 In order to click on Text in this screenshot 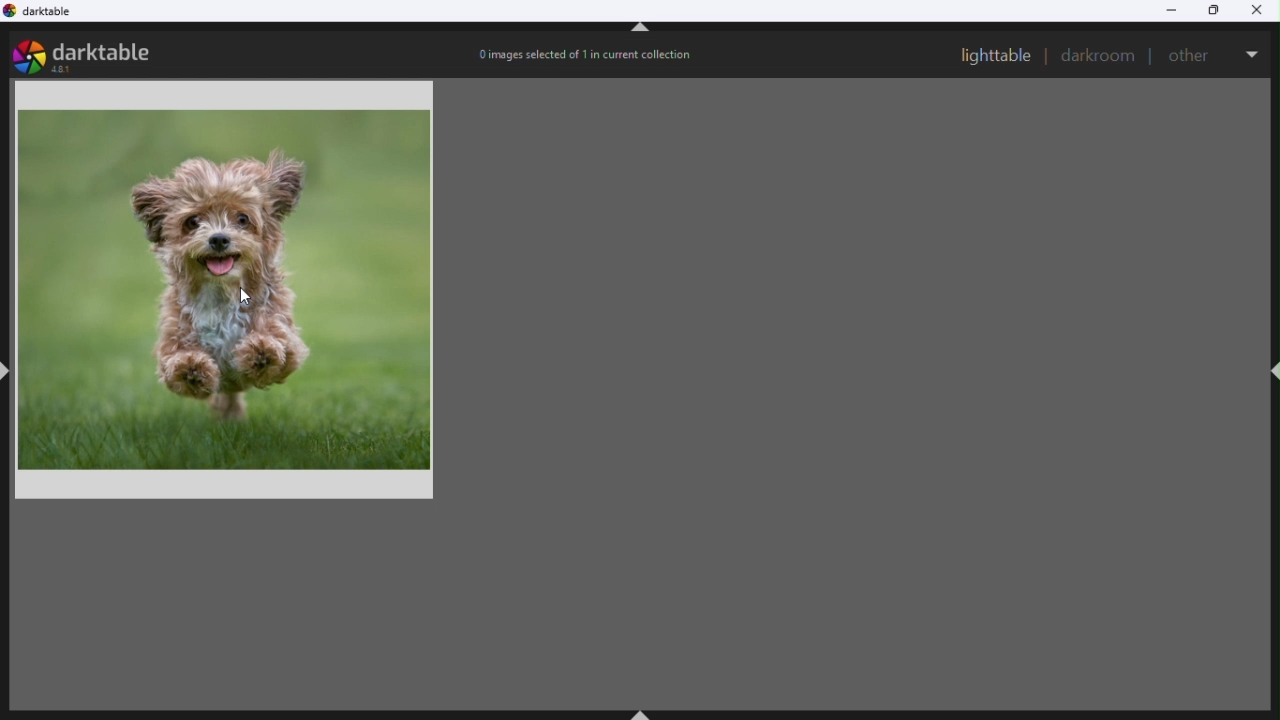, I will do `click(587, 54)`.